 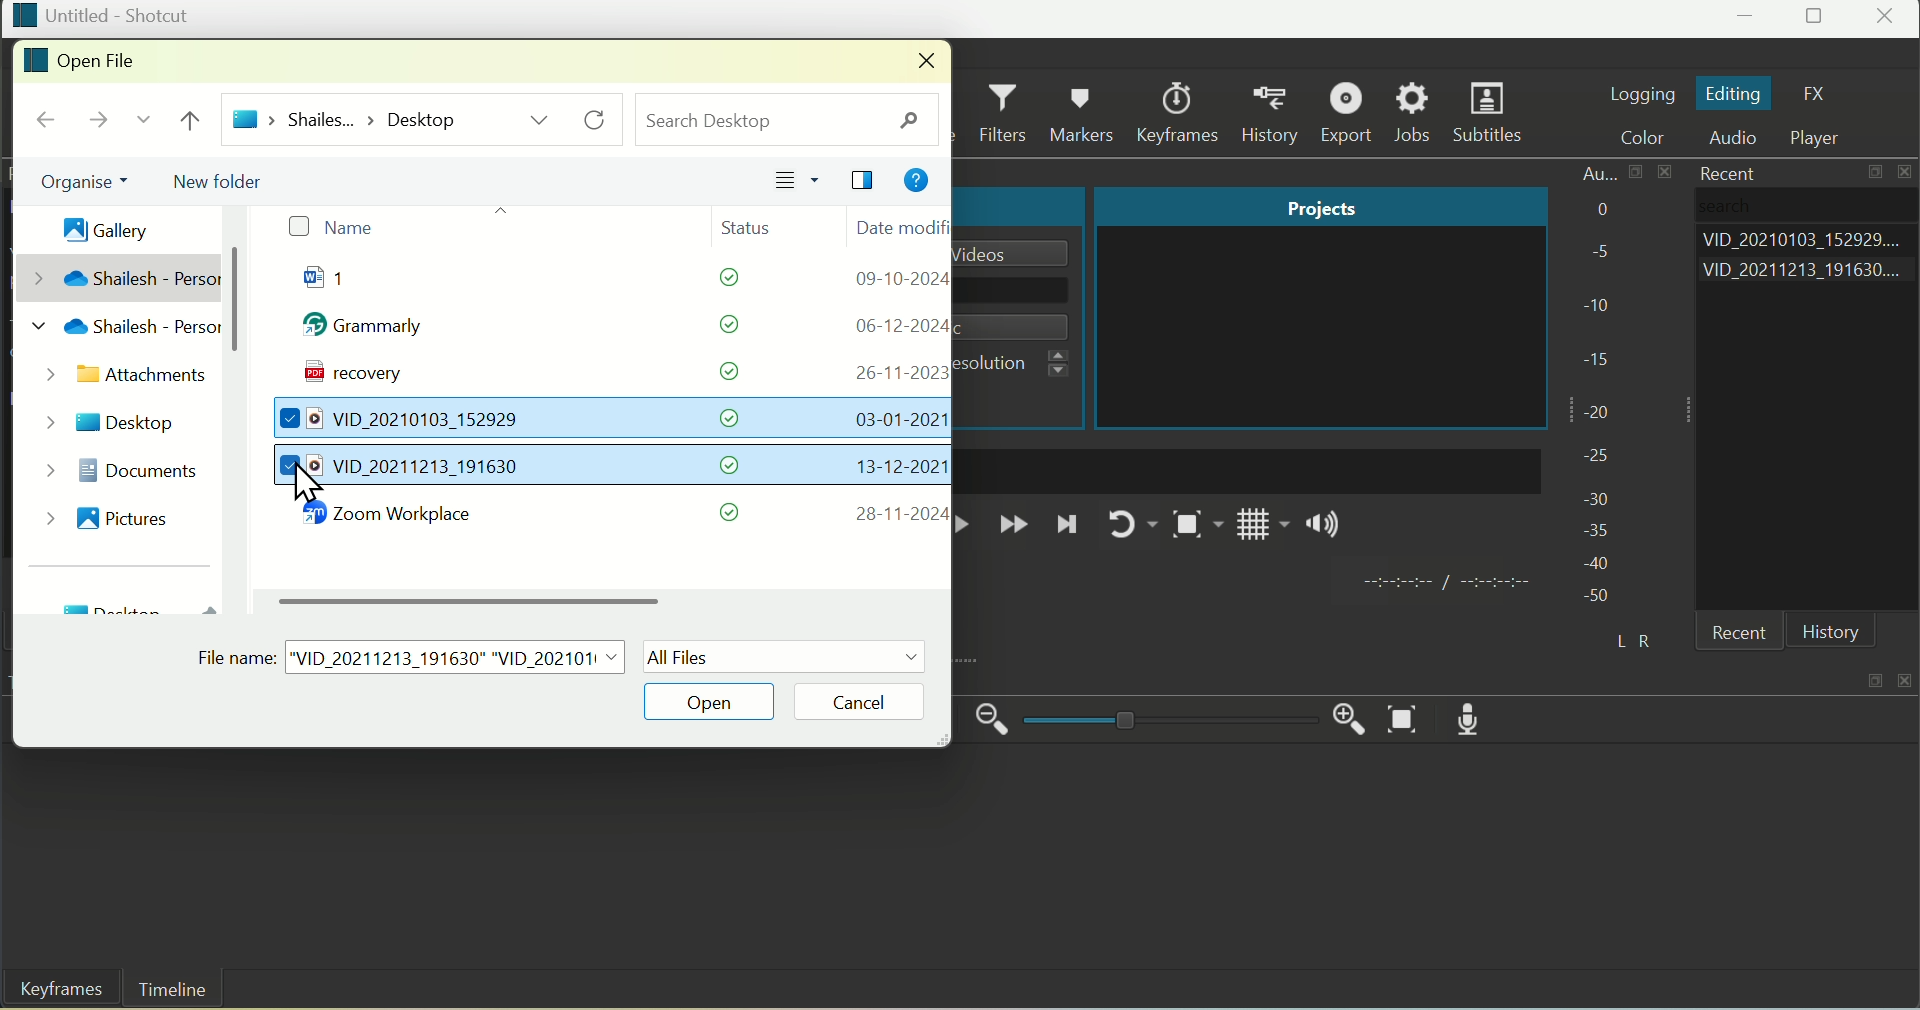 I want to click on Cursor, so click(x=309, y=486).